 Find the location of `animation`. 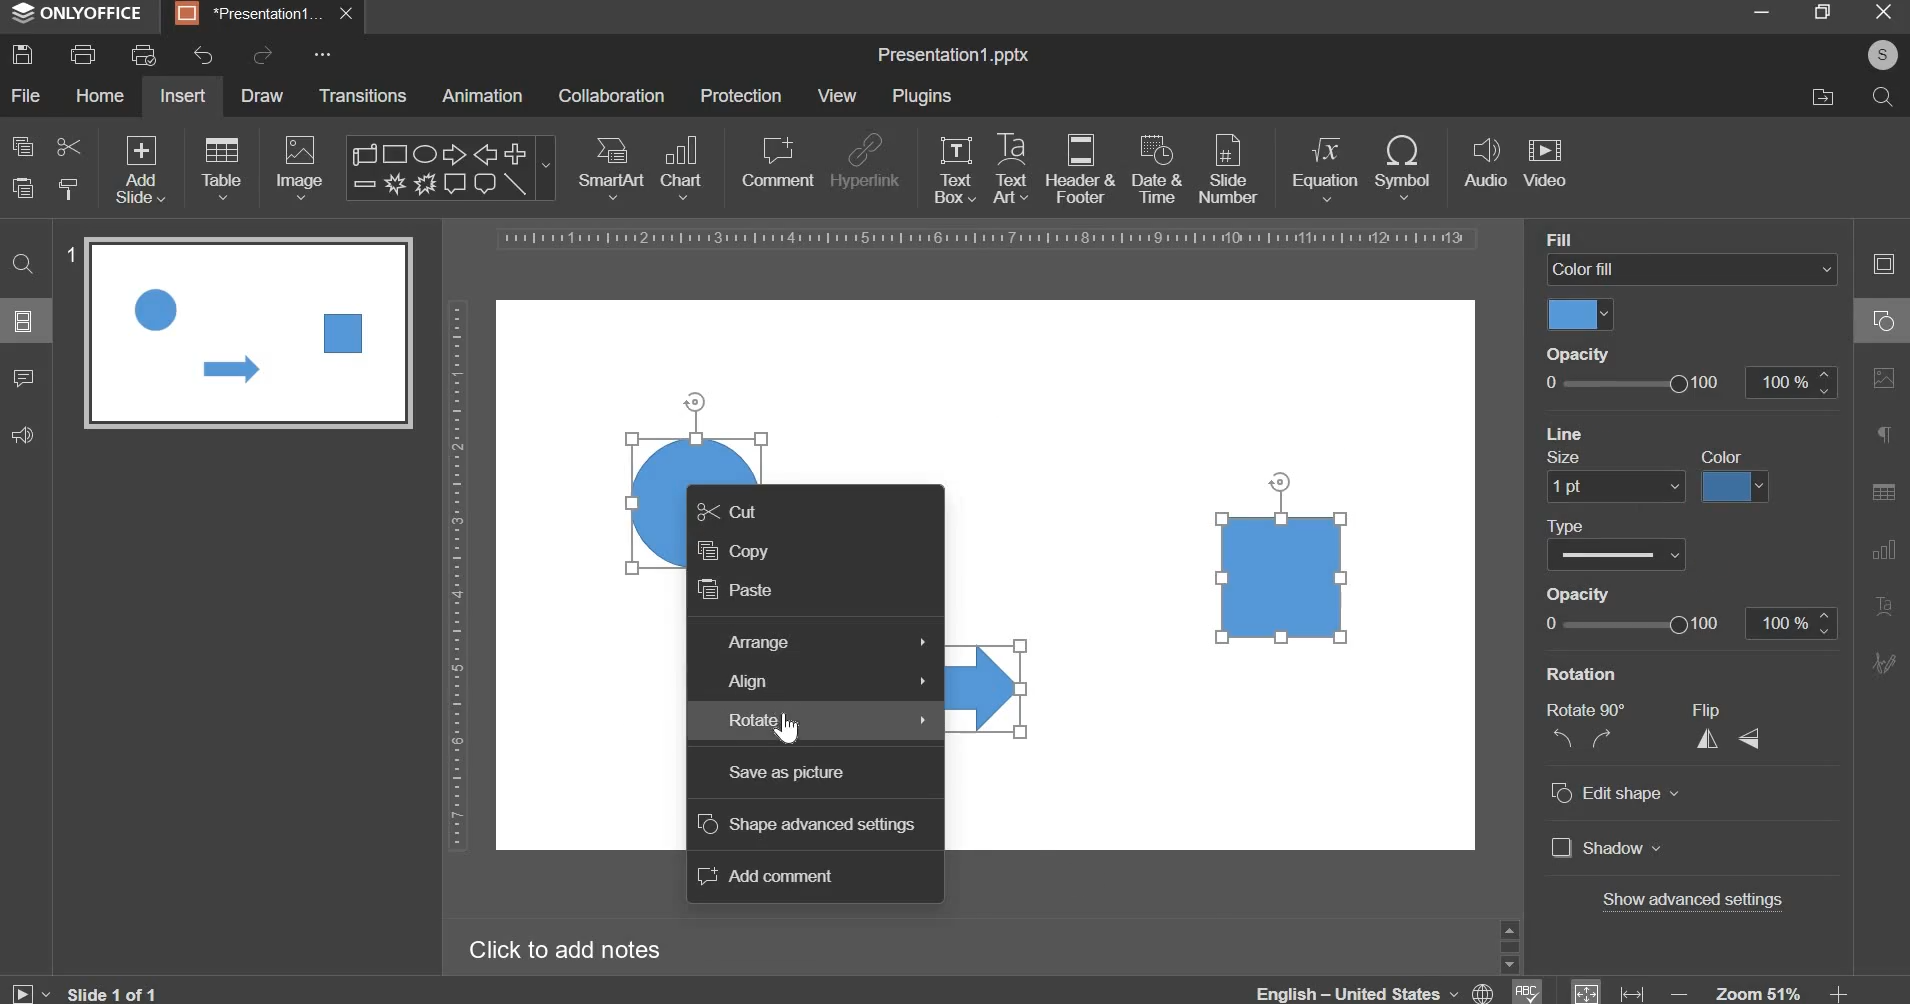

animation is located at coordinates (482, 95).